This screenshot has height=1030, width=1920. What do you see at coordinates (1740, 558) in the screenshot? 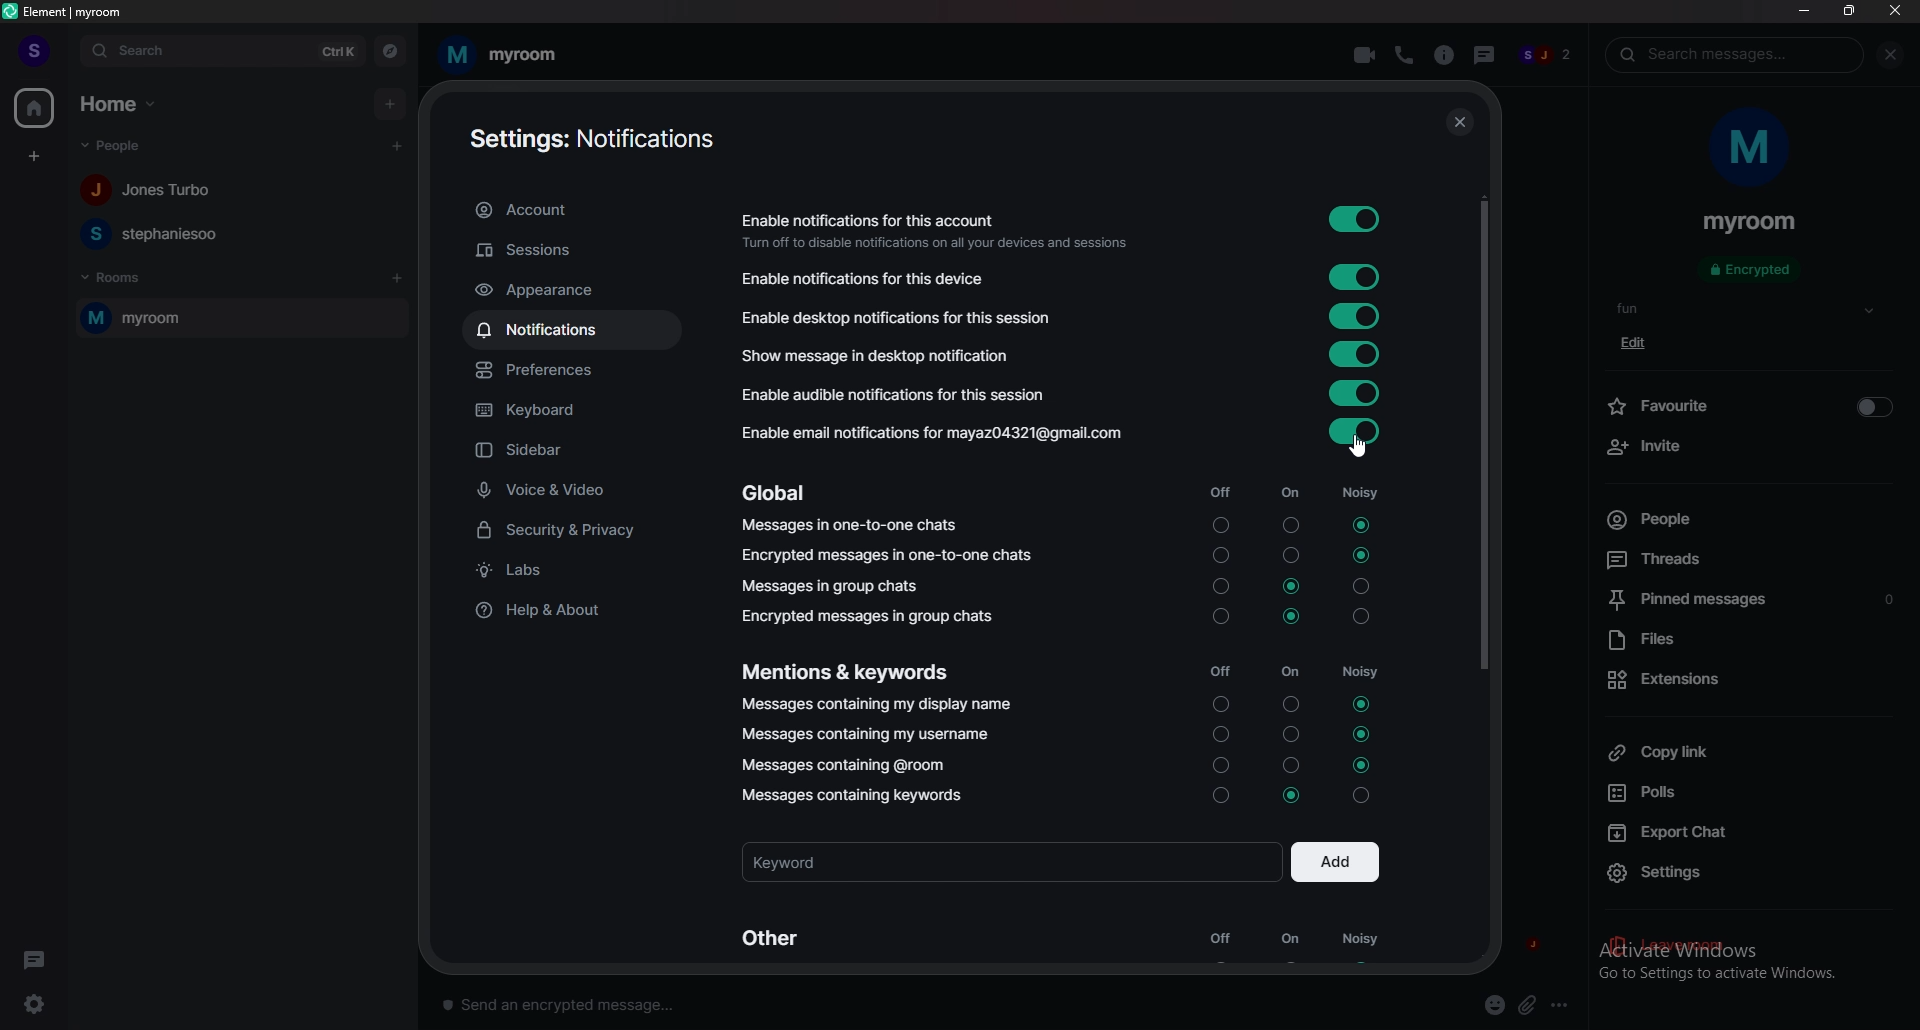
I see `threads` at bounding box center [1740, 558].